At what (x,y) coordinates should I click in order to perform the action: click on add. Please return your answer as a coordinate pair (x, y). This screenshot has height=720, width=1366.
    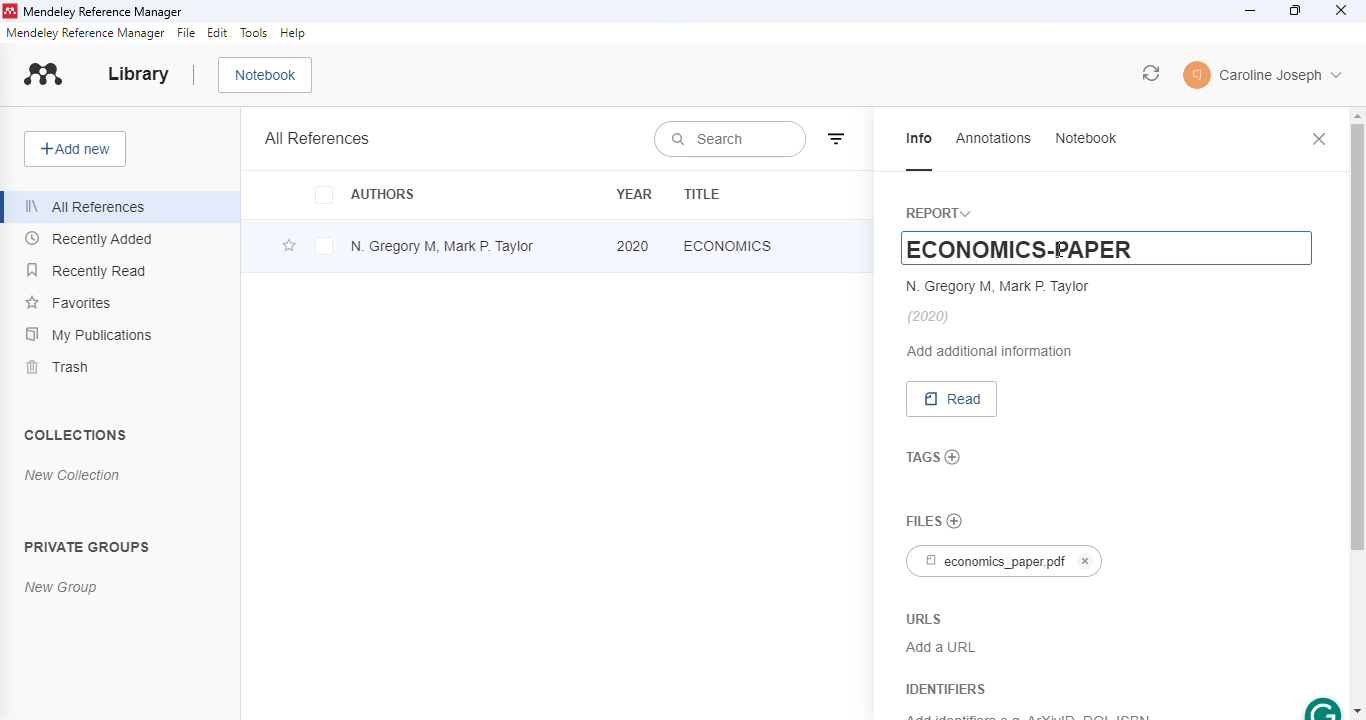
    Looking at the image, I should click on (954, 458).